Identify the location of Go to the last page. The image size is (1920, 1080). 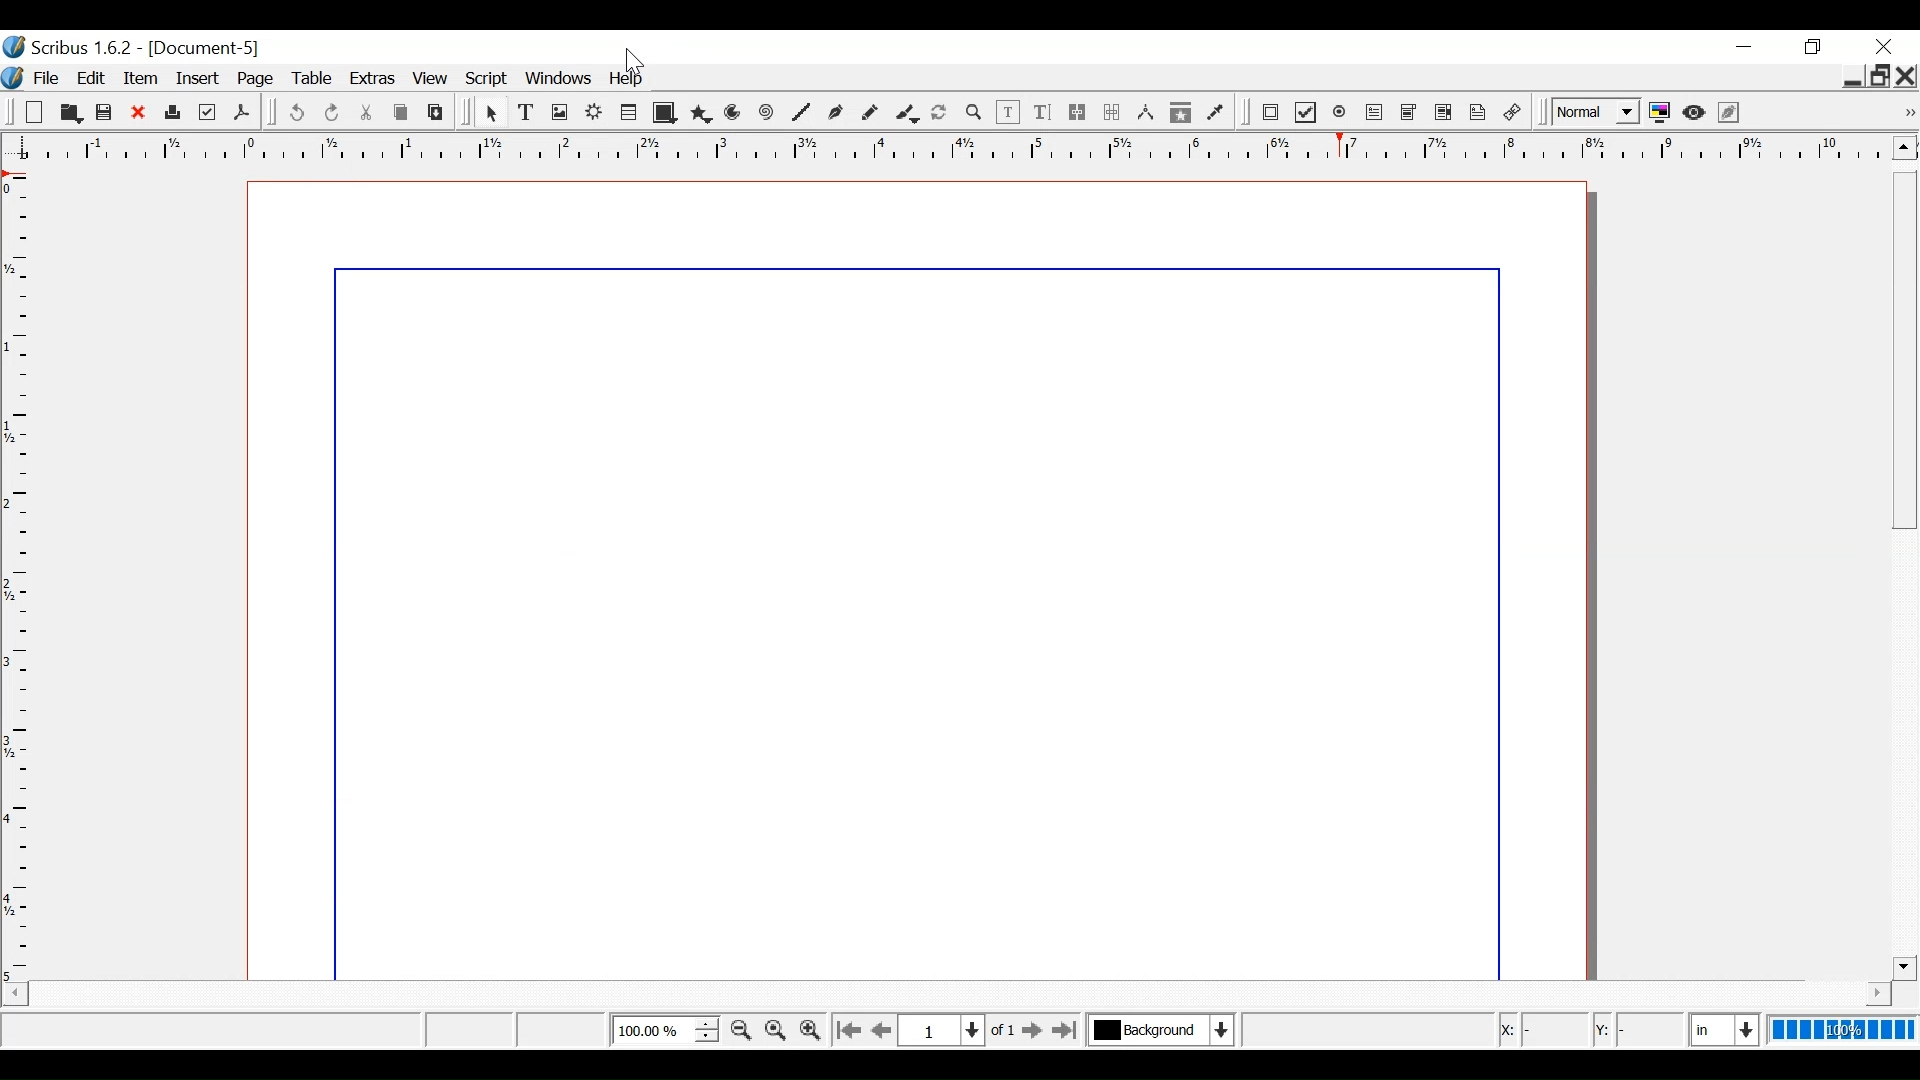
(1067, 1030).